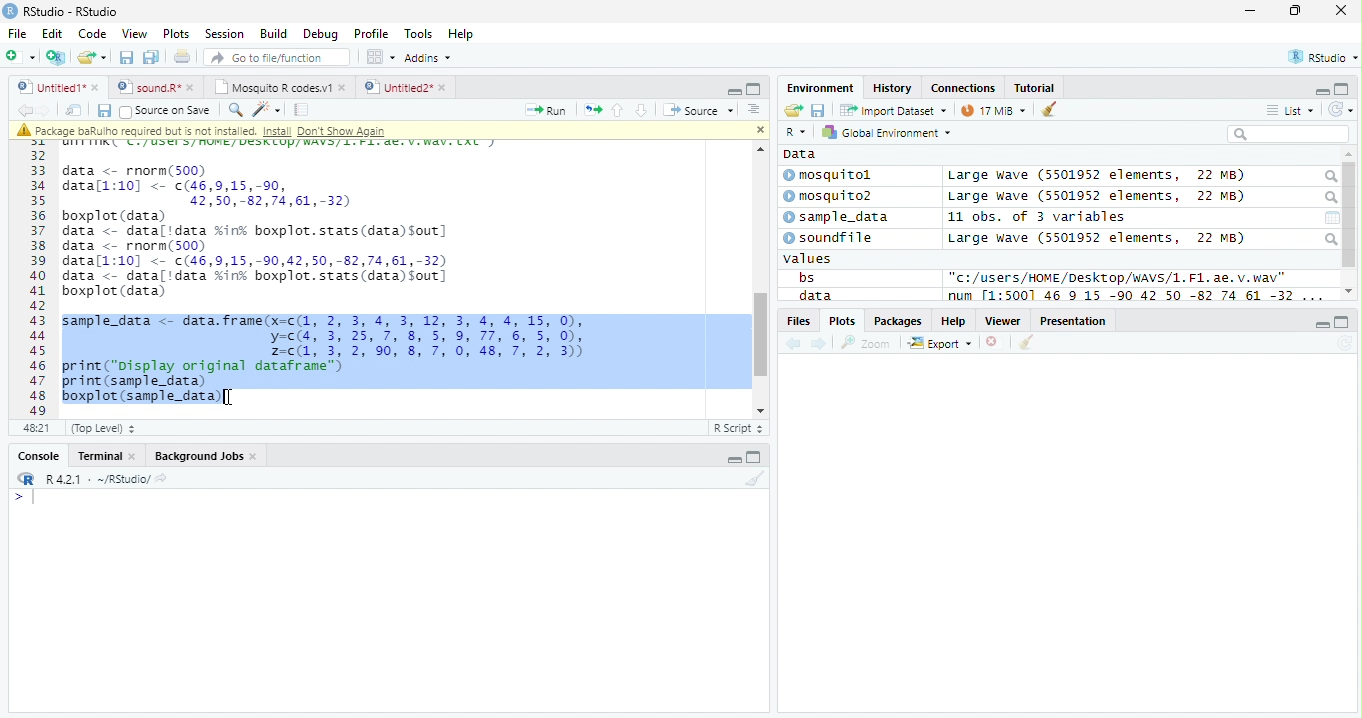 The width and height of the screenshot is (1362, 718). I want to click on values, so click(808, 259).